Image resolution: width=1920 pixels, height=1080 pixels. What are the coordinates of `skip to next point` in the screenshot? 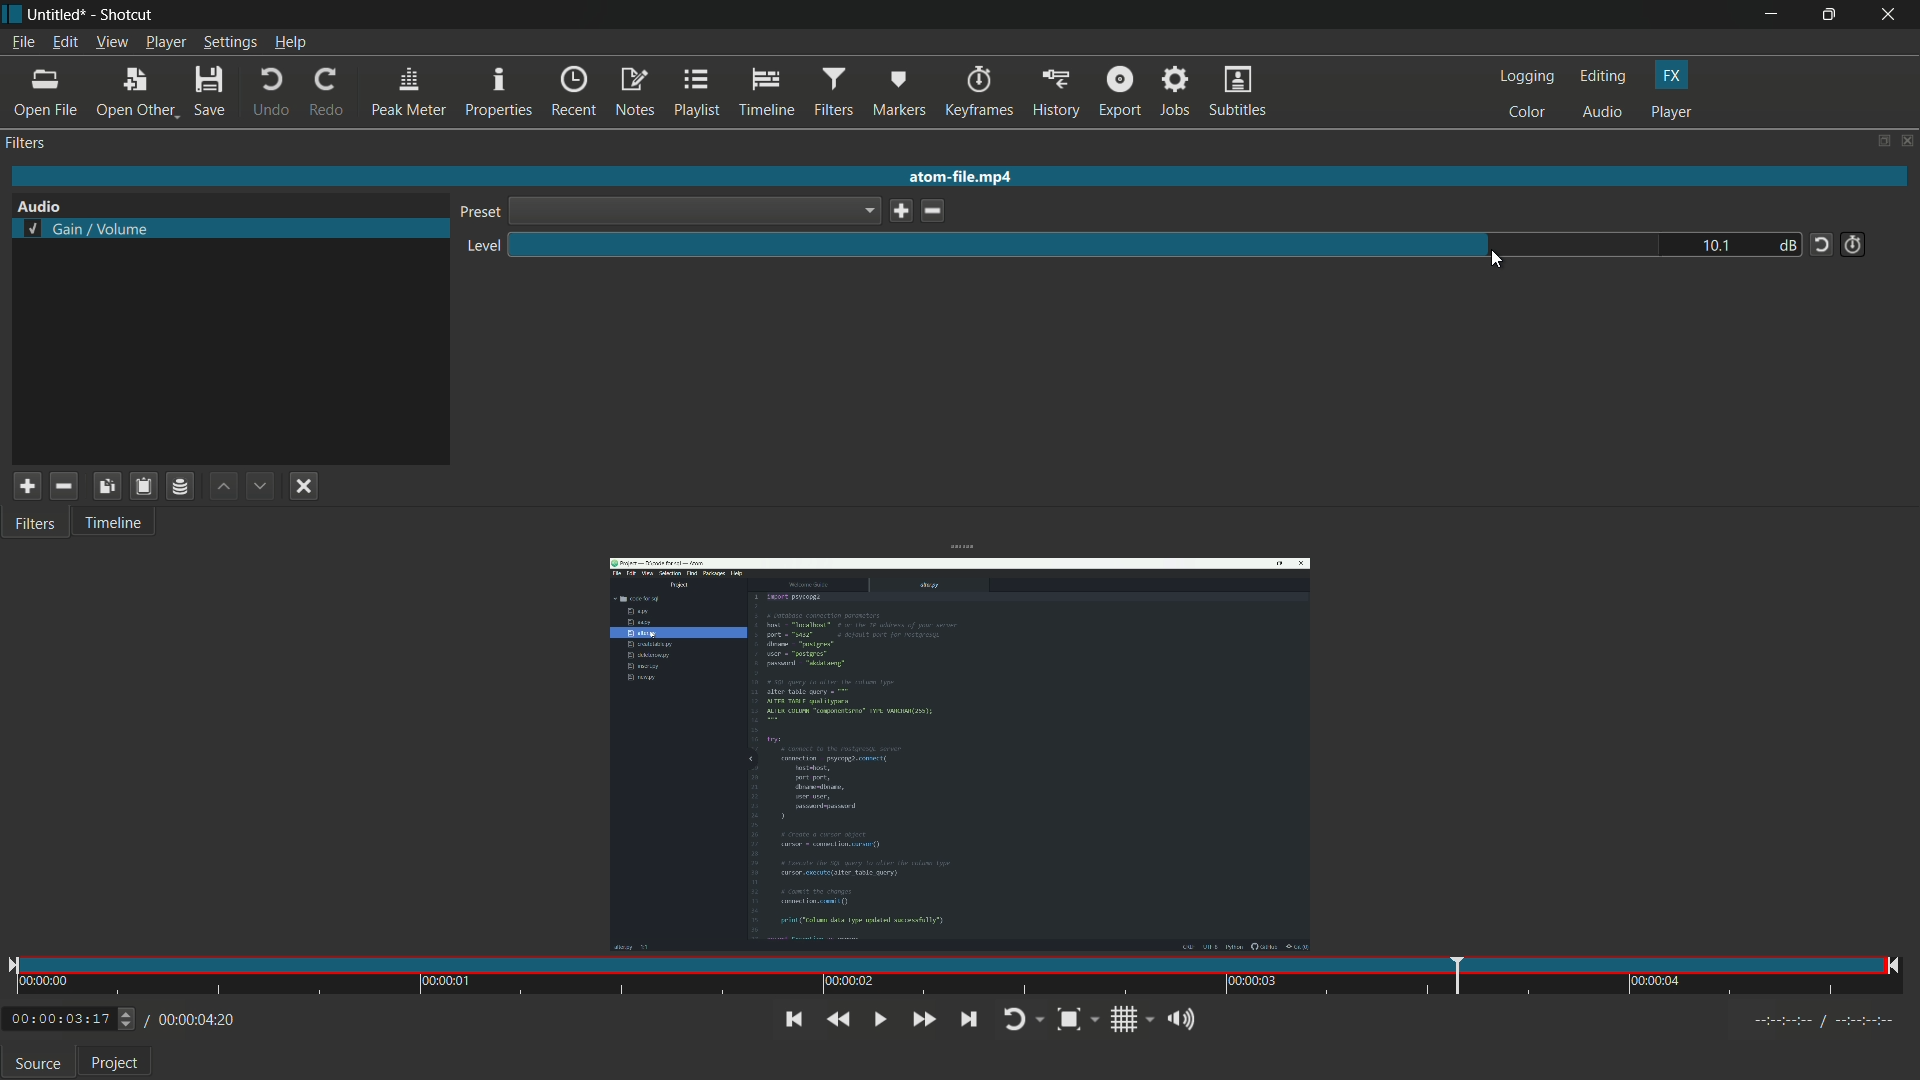 It's located at (968, 1020).